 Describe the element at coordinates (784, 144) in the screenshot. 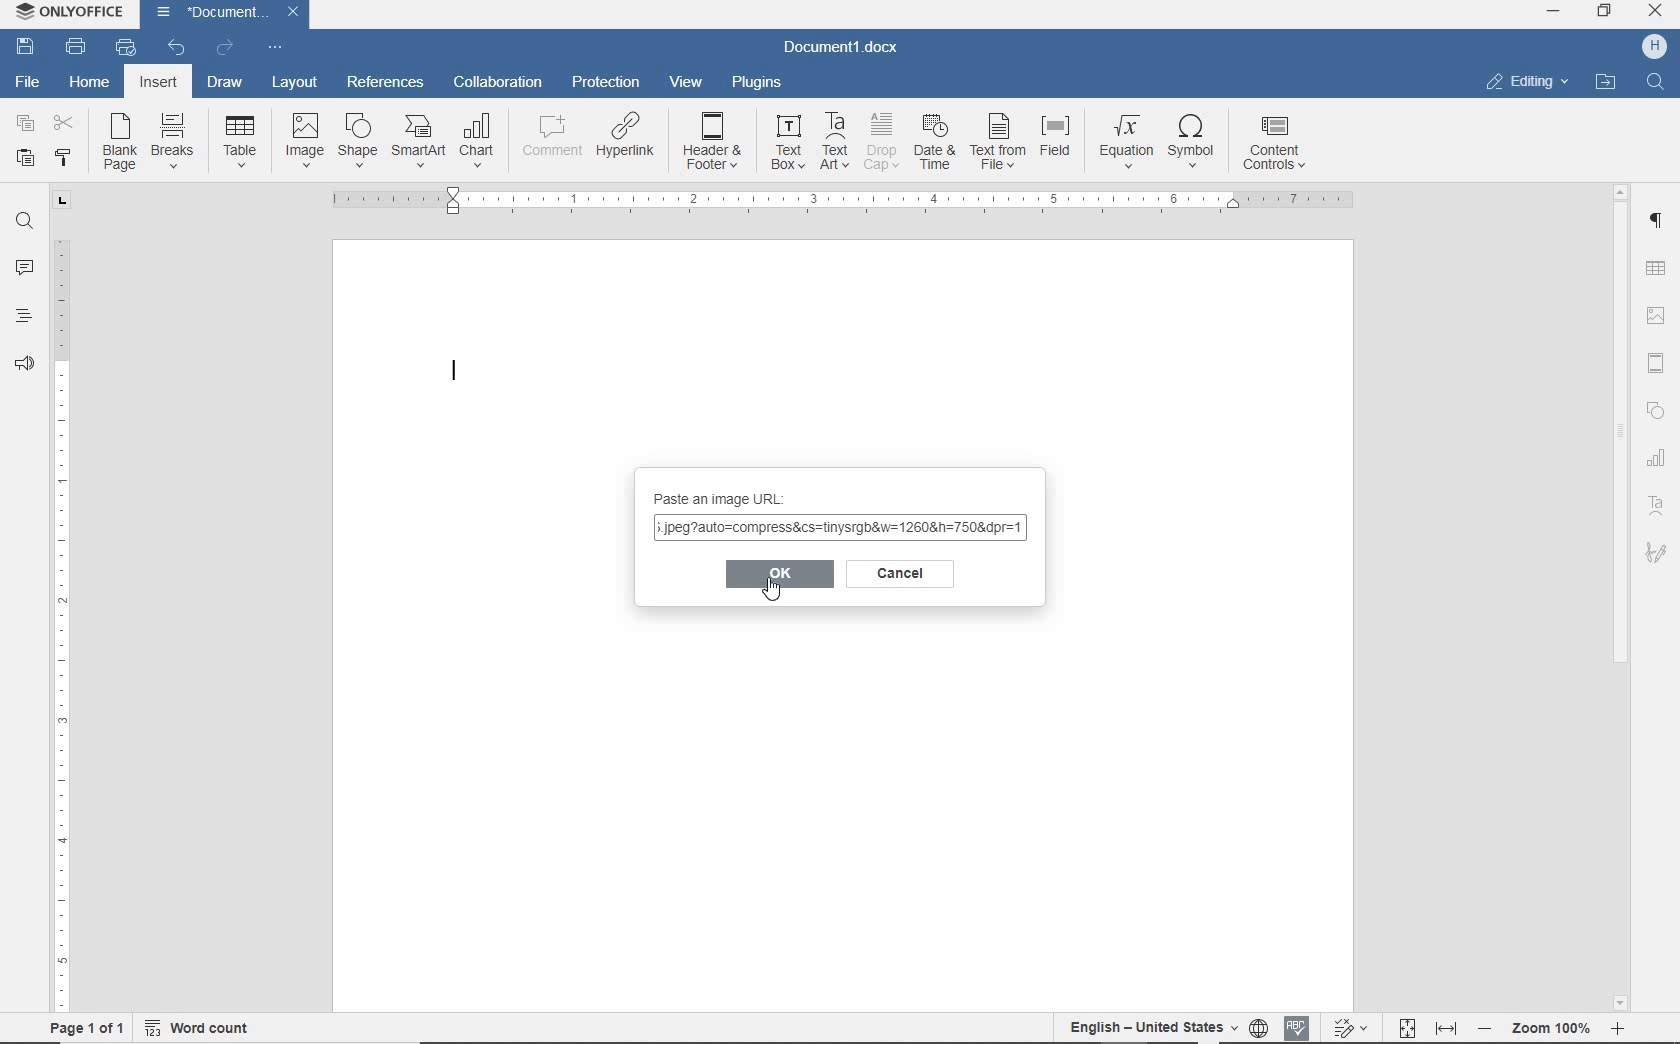

I see `text box` at that location.